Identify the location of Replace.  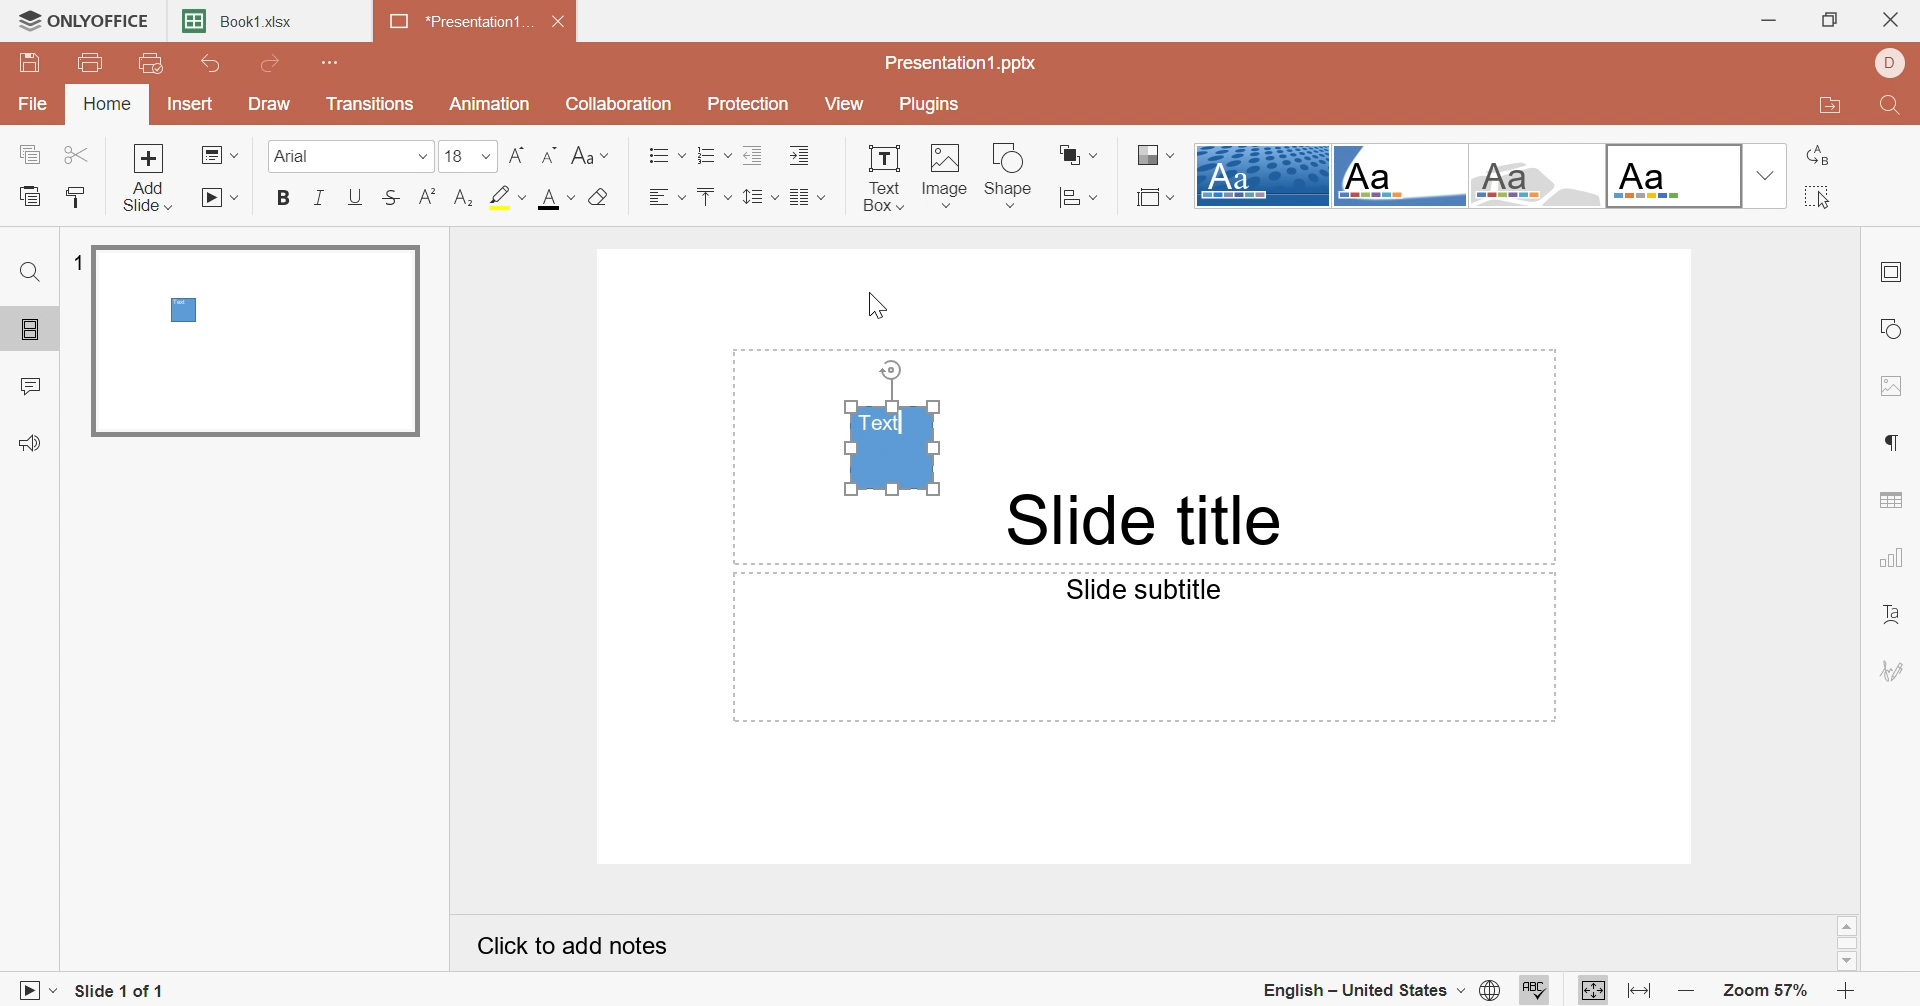
(1817, 157).